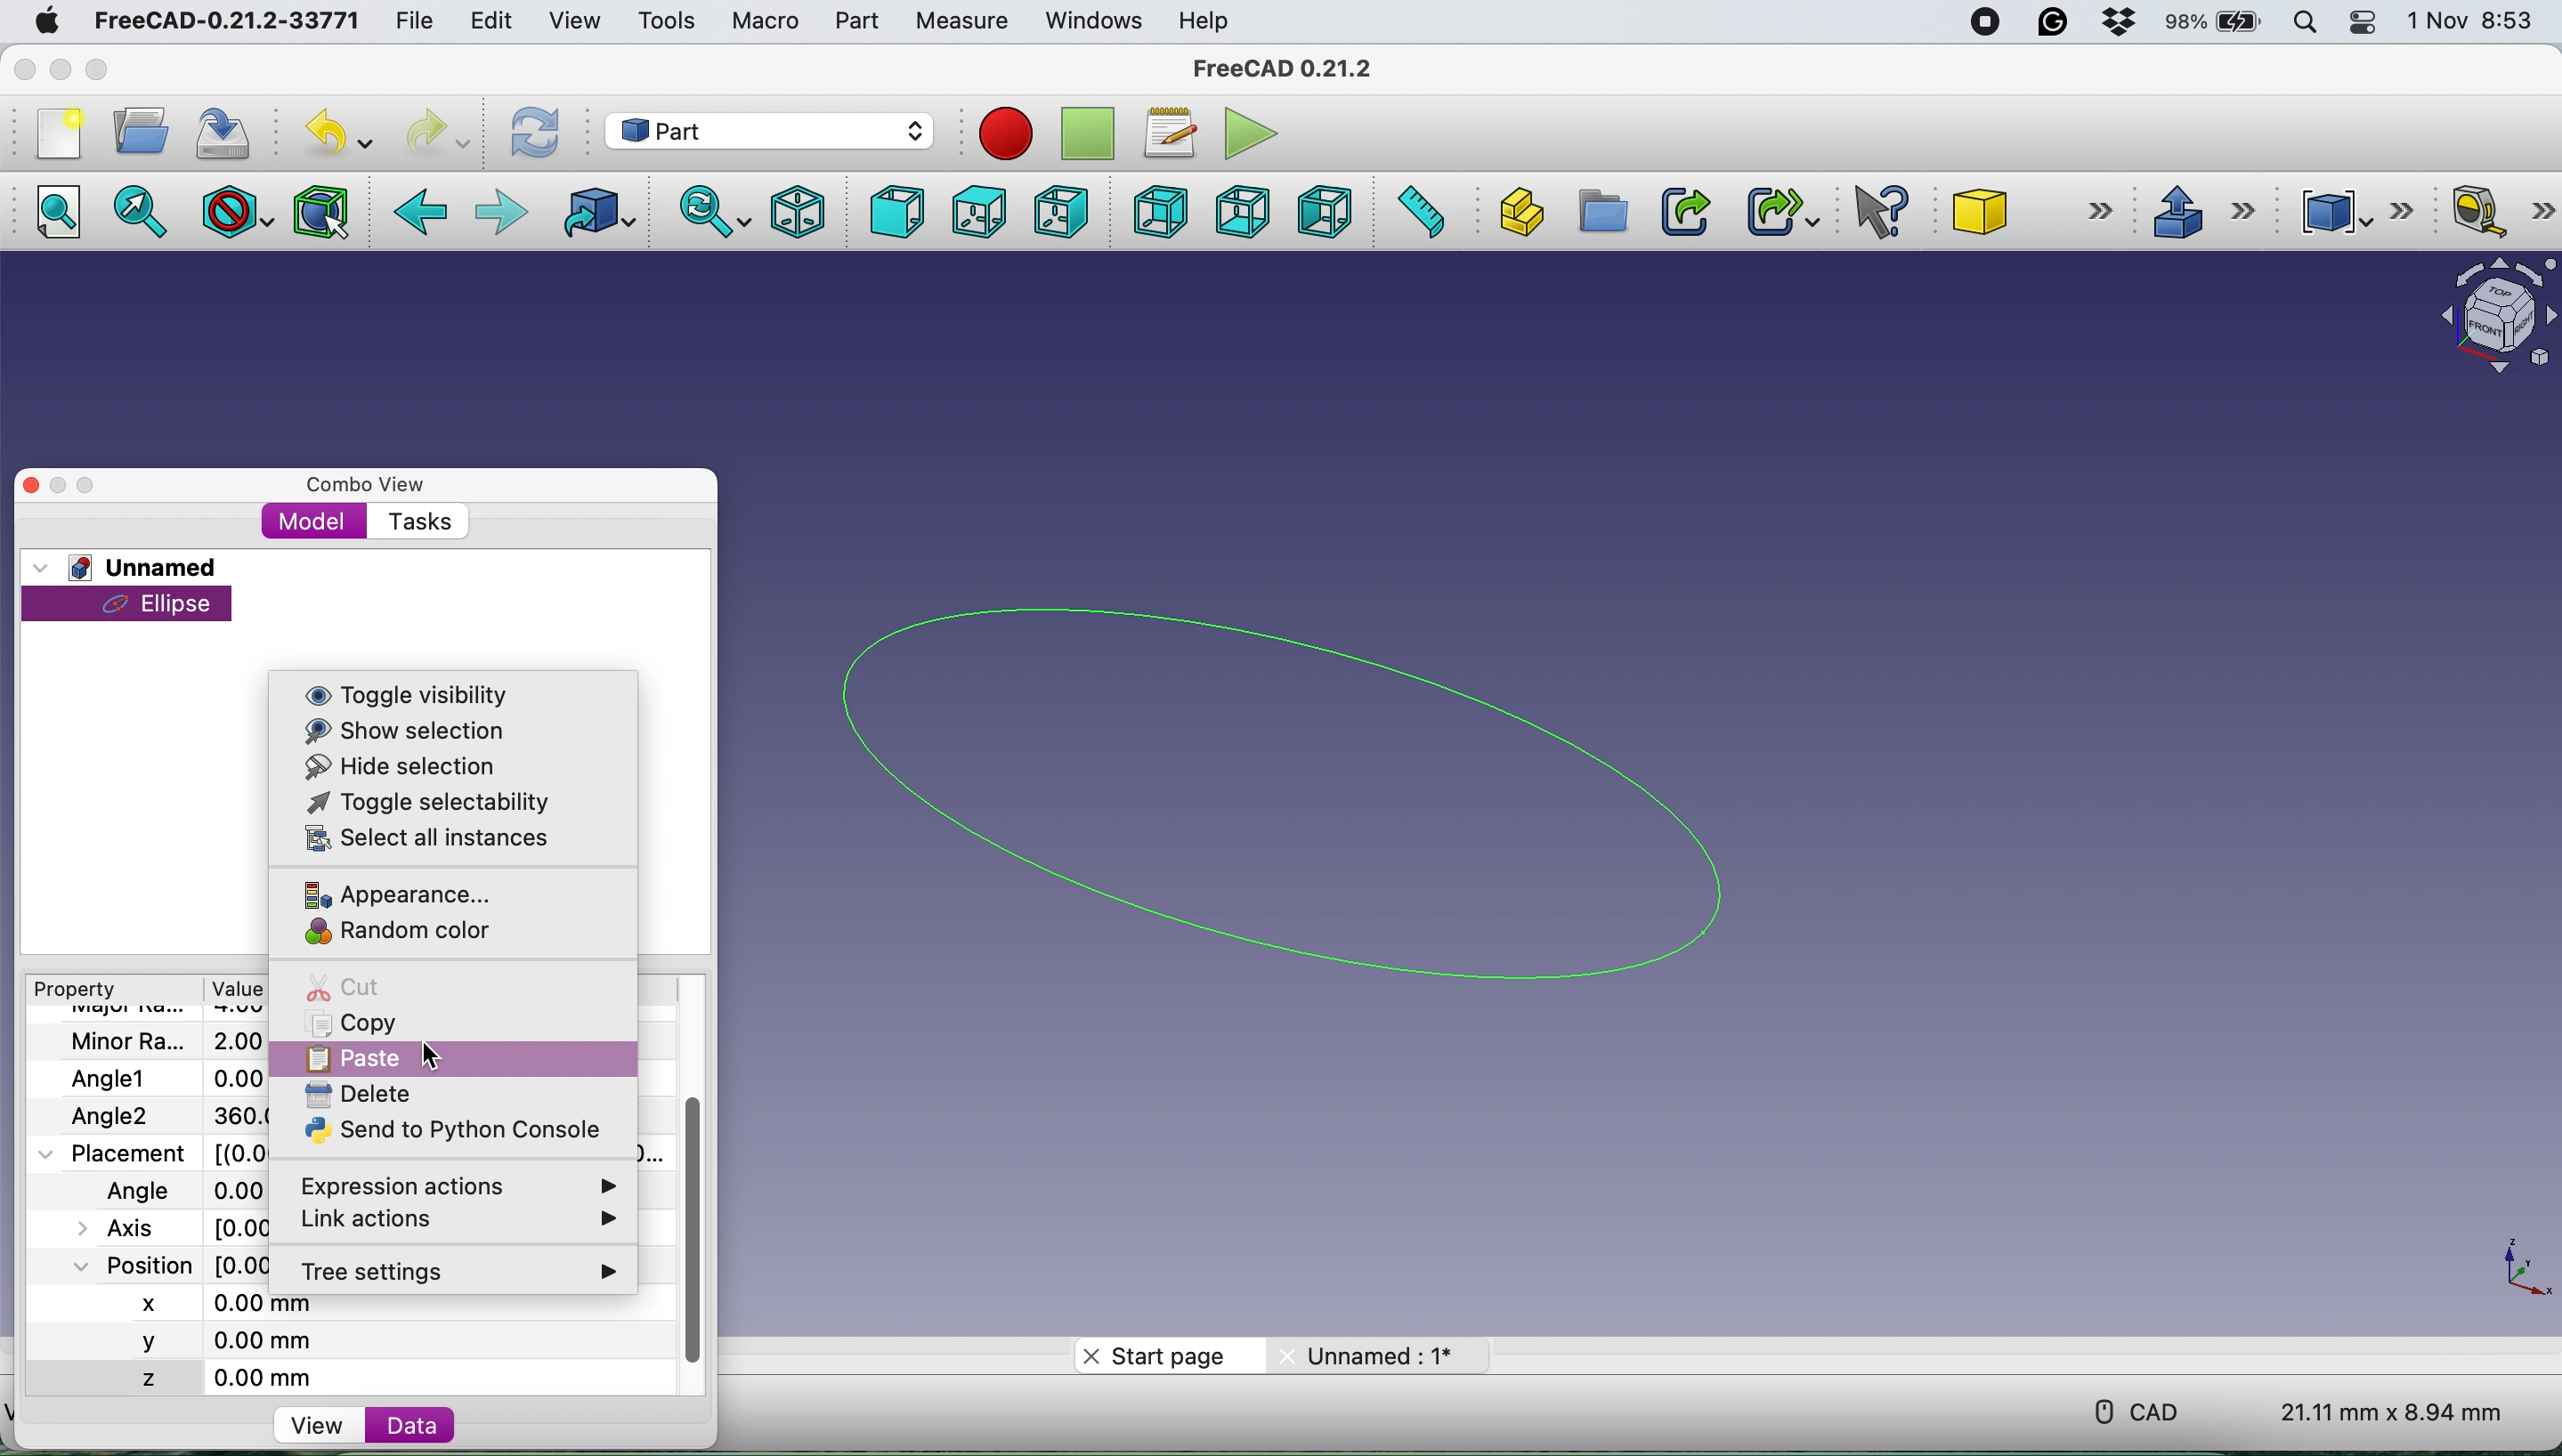 This screenshot has width=2562, height=1456. What do you see at coordinates (93, 489) in the screenshot?
I see `maximise` at bounding box center [93, 489].